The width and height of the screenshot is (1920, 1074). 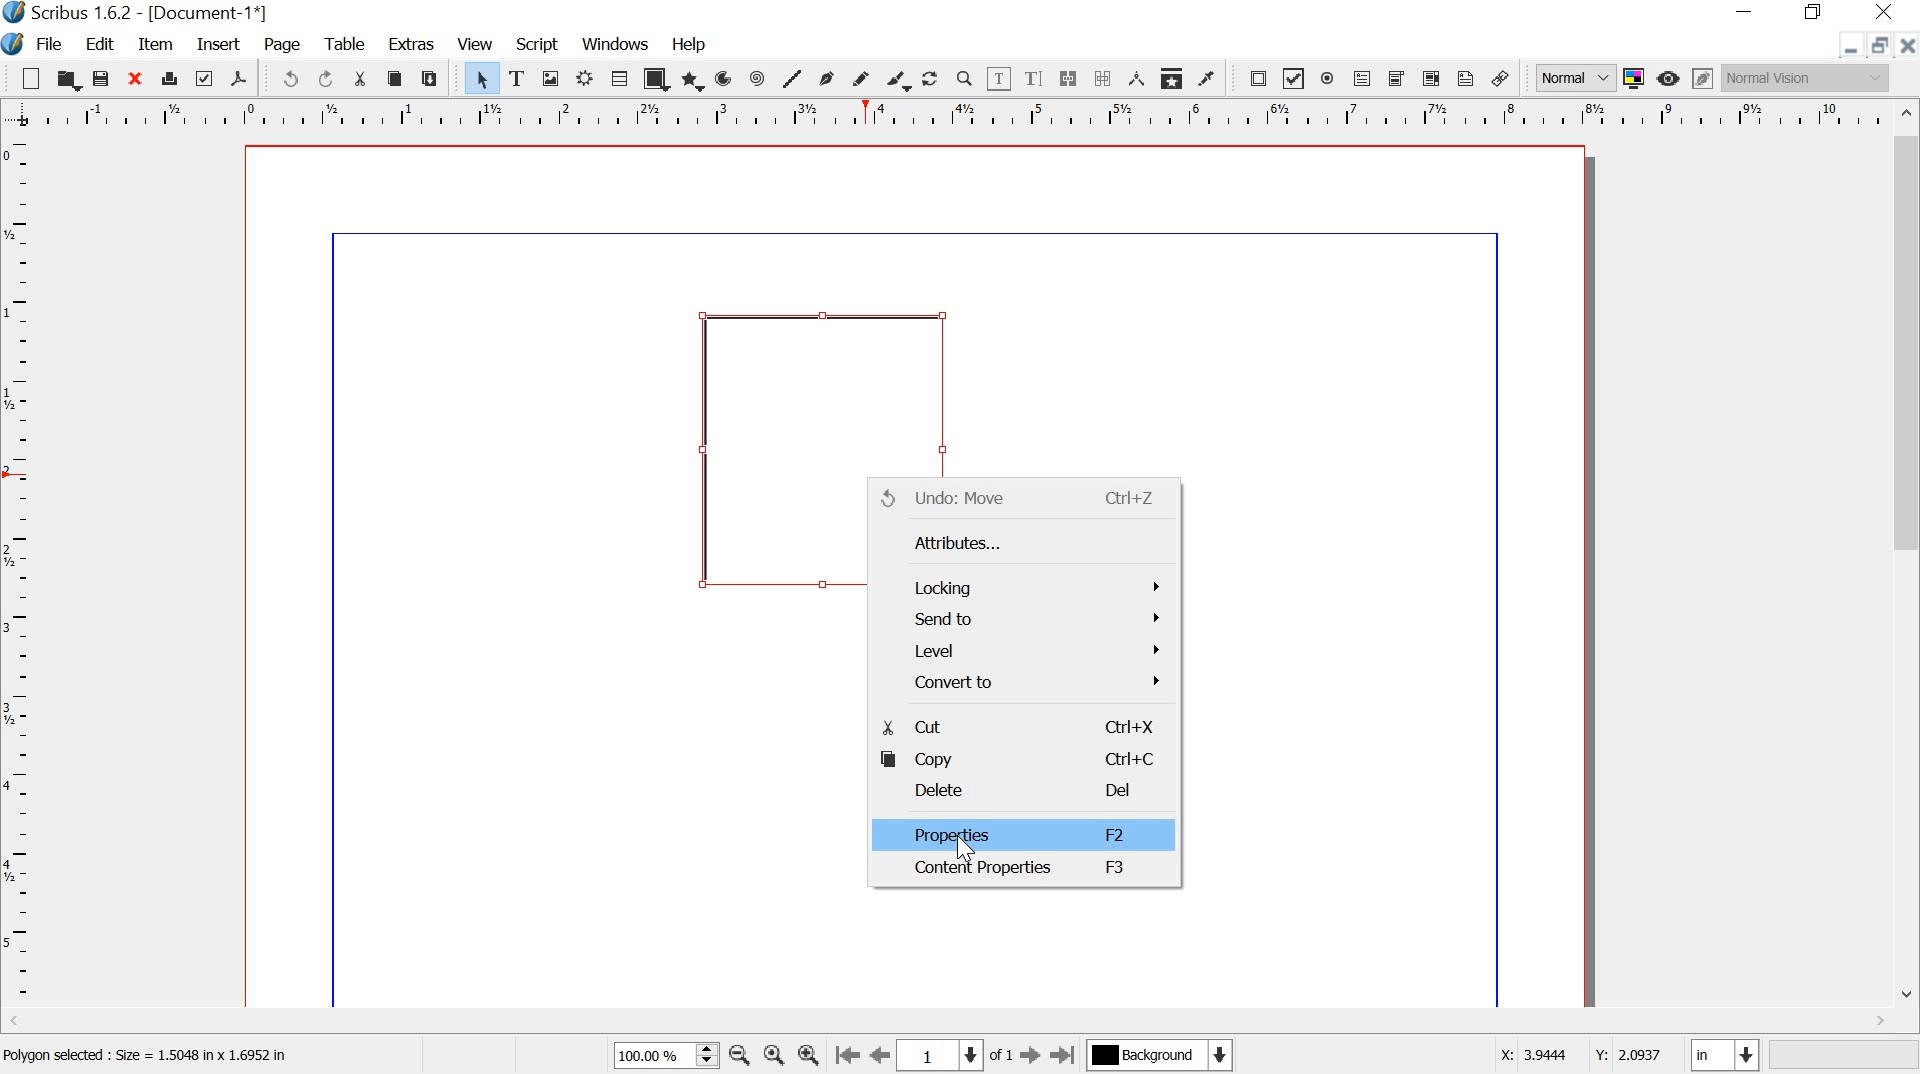 I want to click on go to next page, so click(x=1032, y=1055).